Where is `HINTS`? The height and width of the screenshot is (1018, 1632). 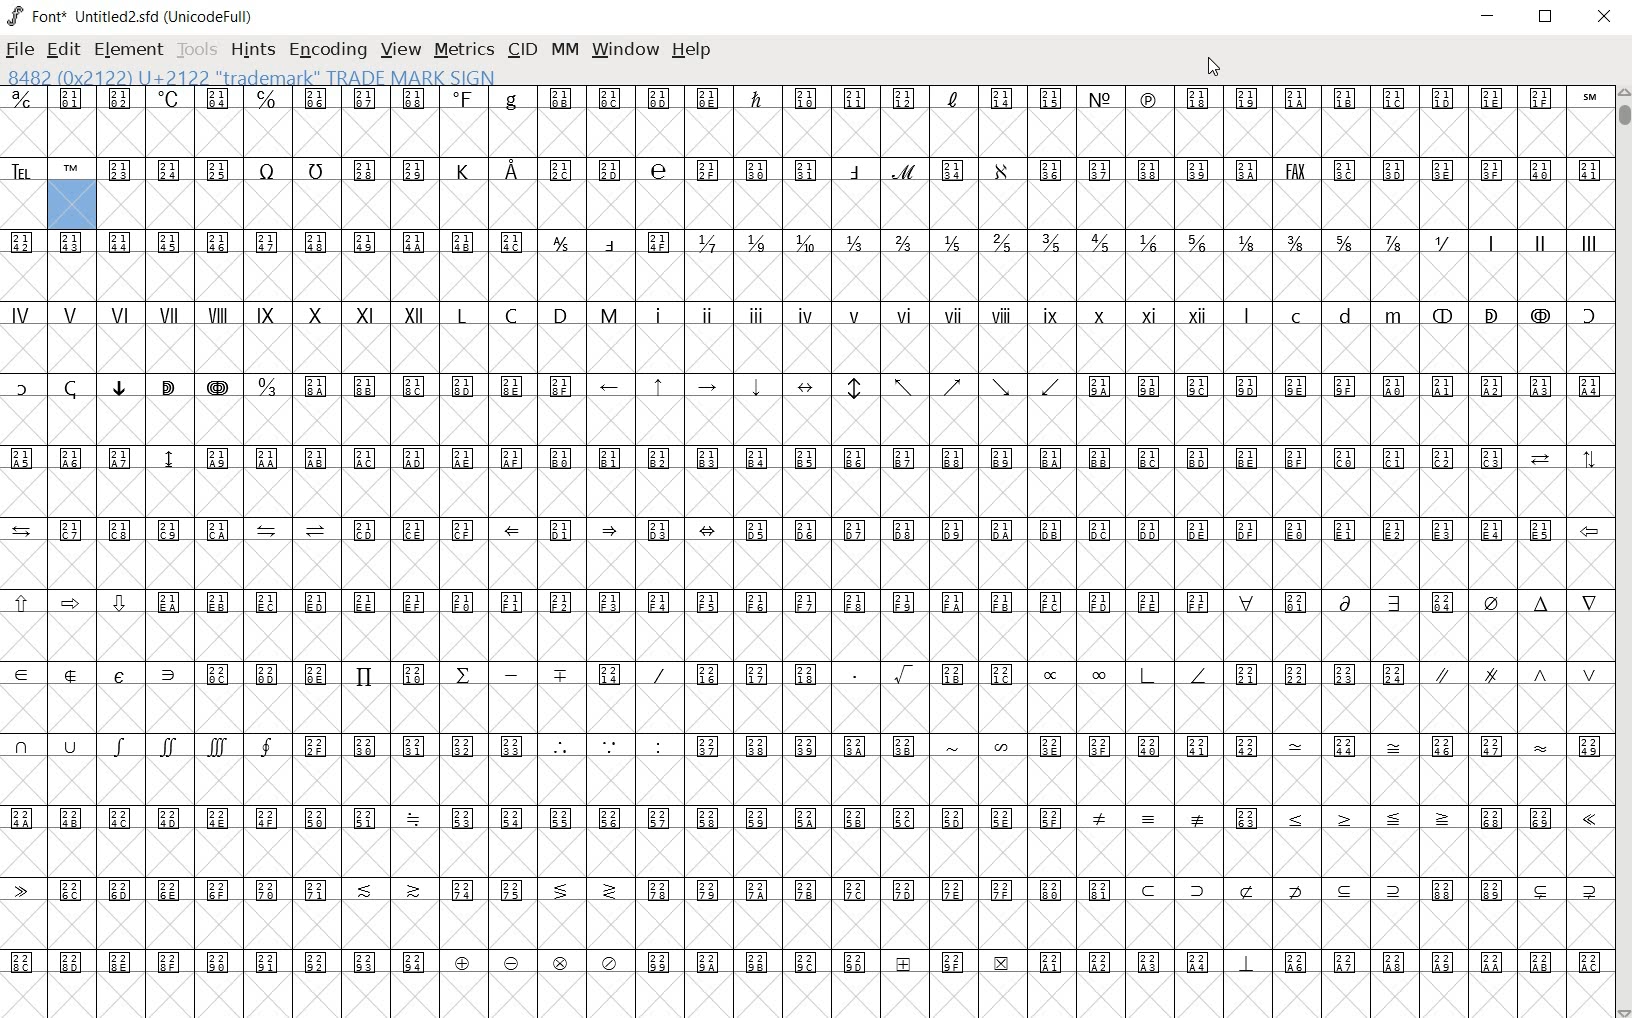
HINTS is located at coordinates (251, 49).